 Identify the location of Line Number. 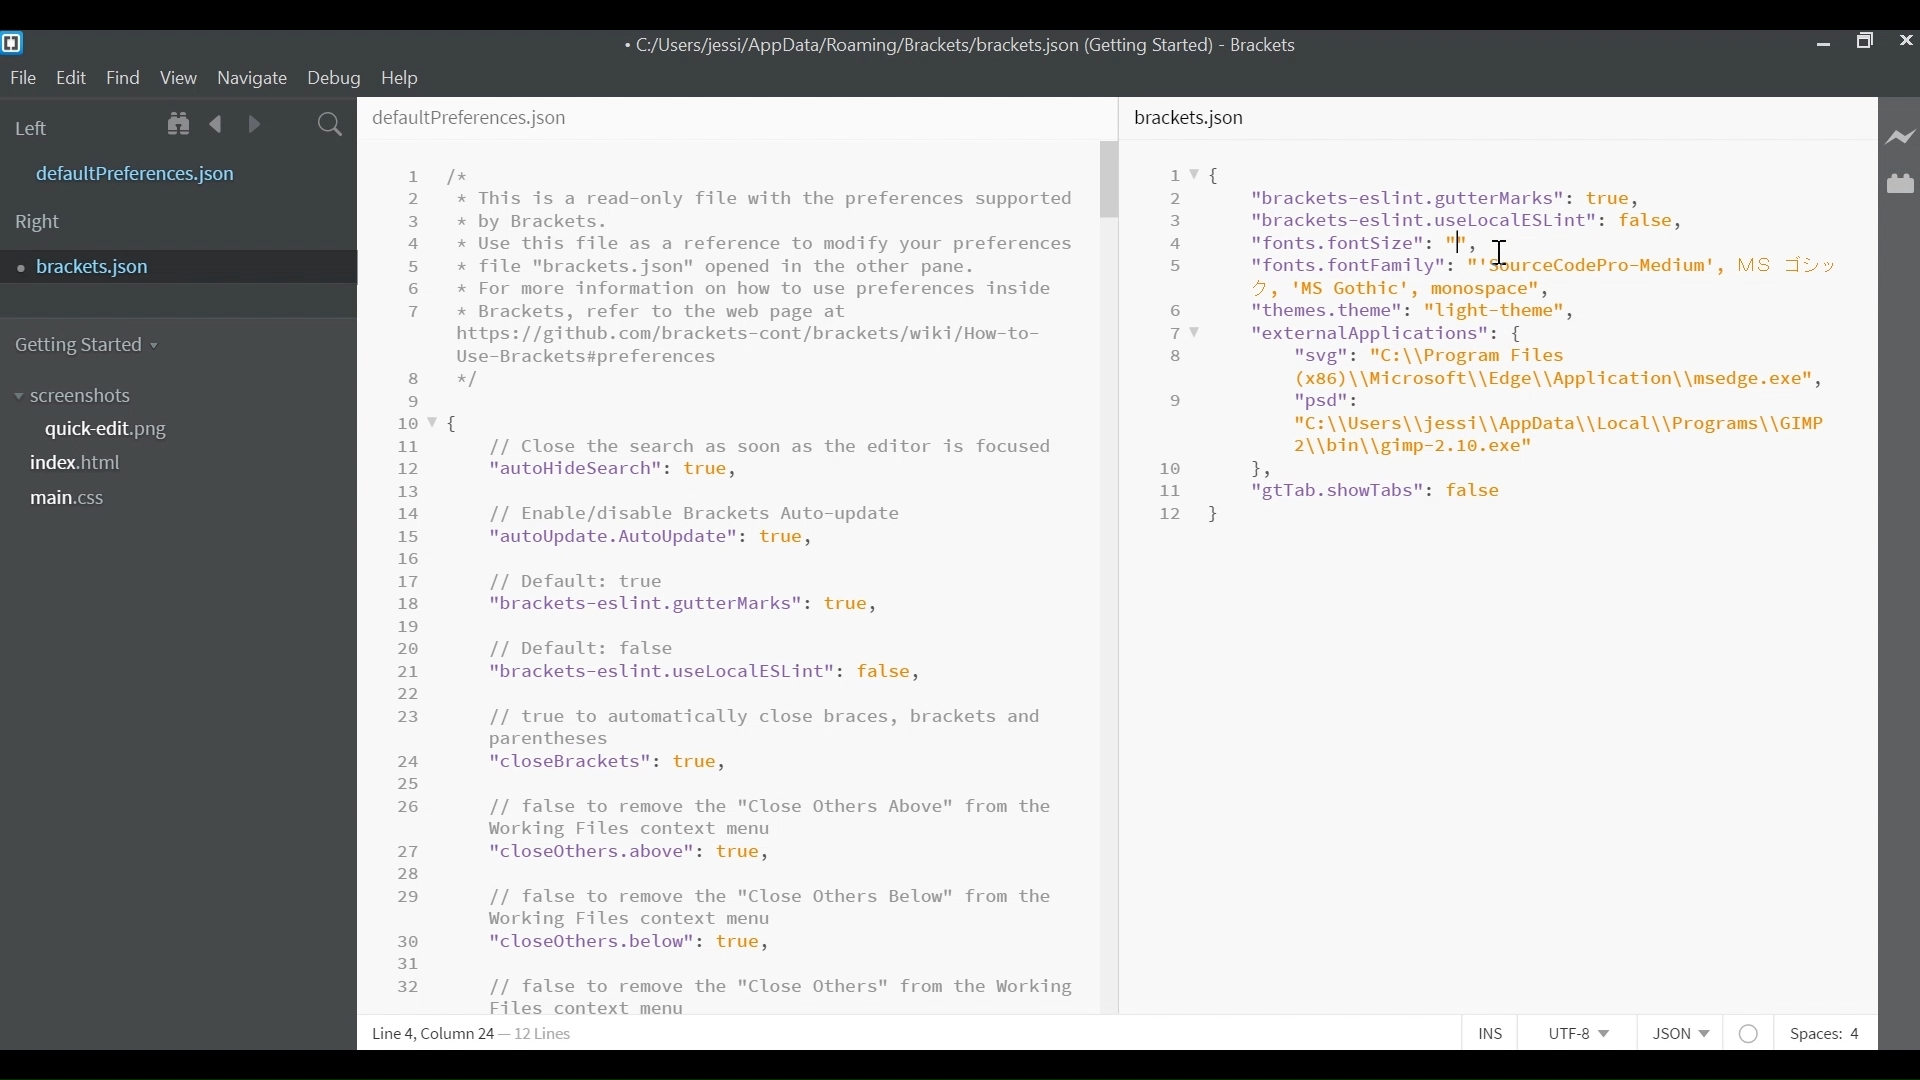
(415, 579).